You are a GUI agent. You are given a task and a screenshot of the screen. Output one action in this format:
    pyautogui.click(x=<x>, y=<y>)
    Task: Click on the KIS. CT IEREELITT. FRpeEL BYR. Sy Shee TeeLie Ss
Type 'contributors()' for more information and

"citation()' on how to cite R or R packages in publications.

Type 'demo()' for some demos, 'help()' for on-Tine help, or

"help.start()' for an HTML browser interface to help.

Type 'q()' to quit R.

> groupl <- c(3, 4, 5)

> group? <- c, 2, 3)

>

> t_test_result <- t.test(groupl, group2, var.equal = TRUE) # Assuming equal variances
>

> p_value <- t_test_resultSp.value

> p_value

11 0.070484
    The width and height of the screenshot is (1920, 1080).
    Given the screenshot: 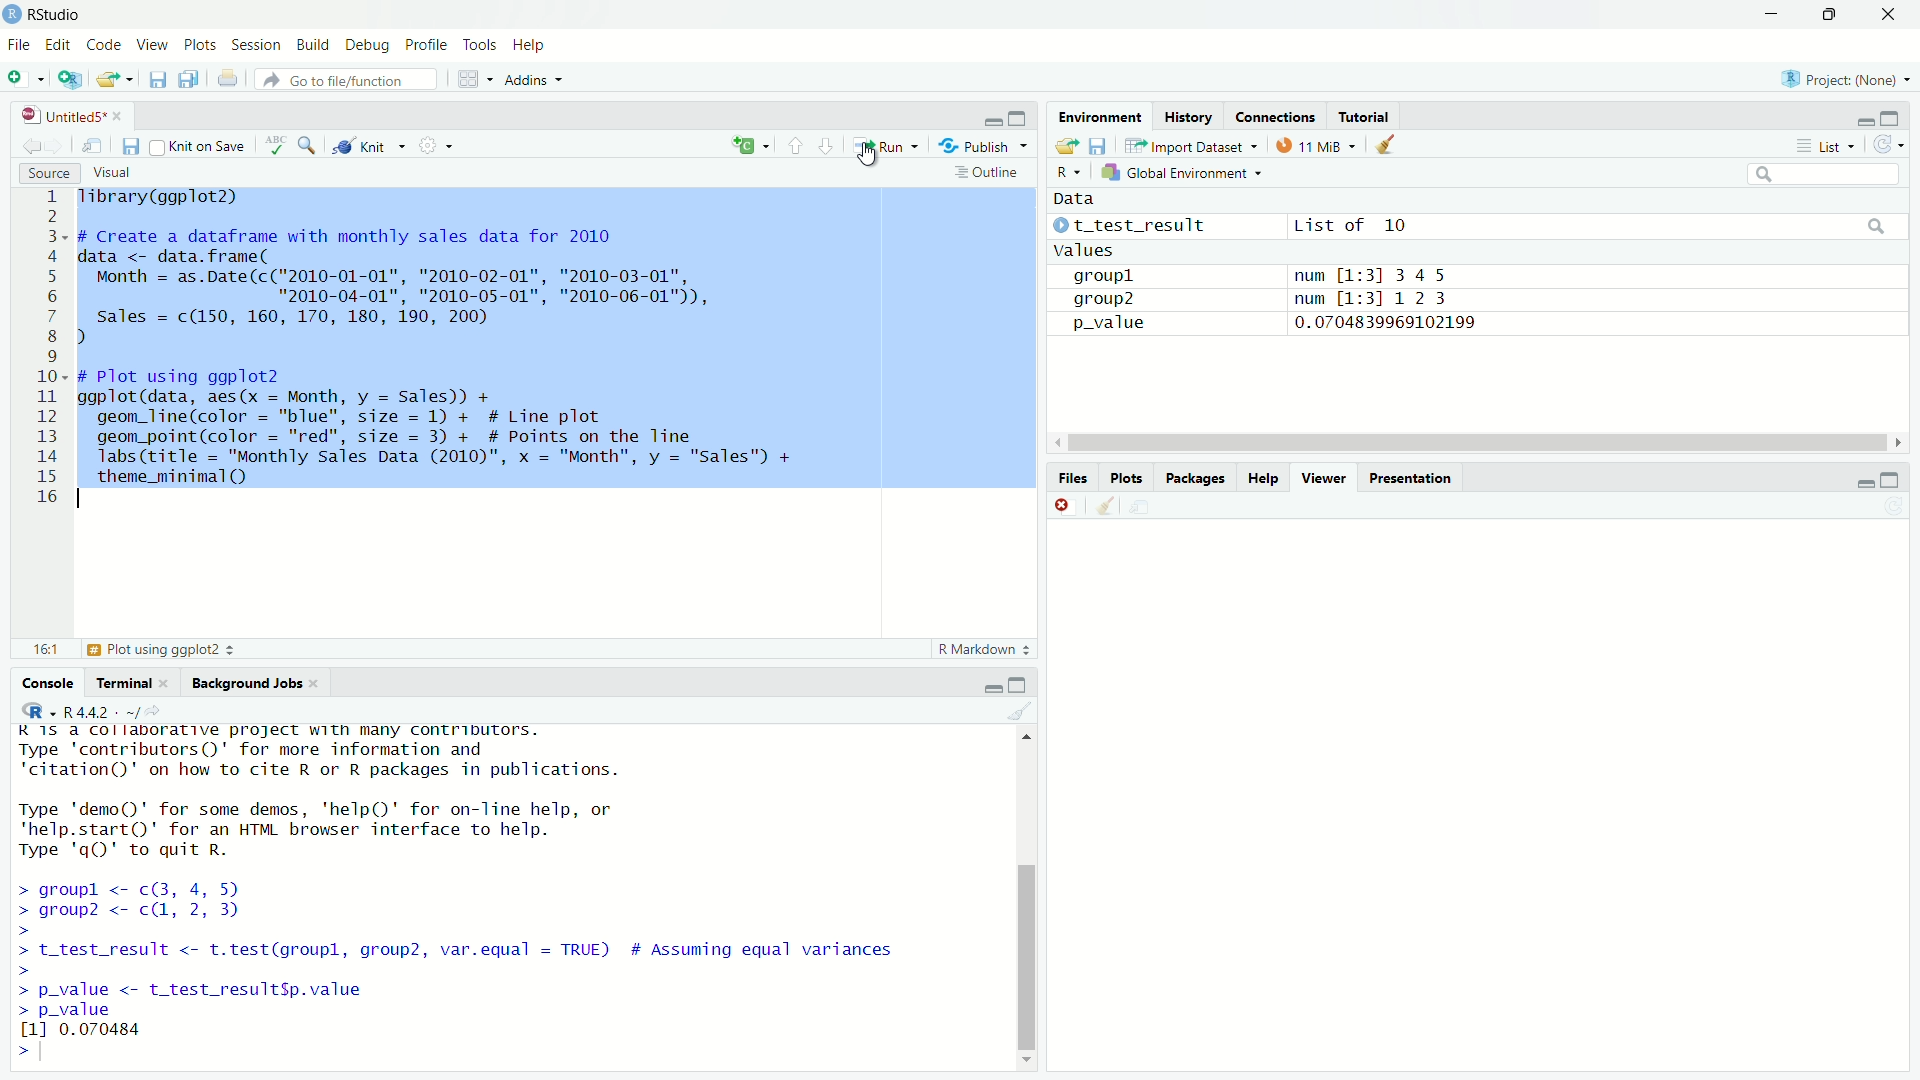 What is the action you would take?
    pyautogui.click(x=468, y=881)
    